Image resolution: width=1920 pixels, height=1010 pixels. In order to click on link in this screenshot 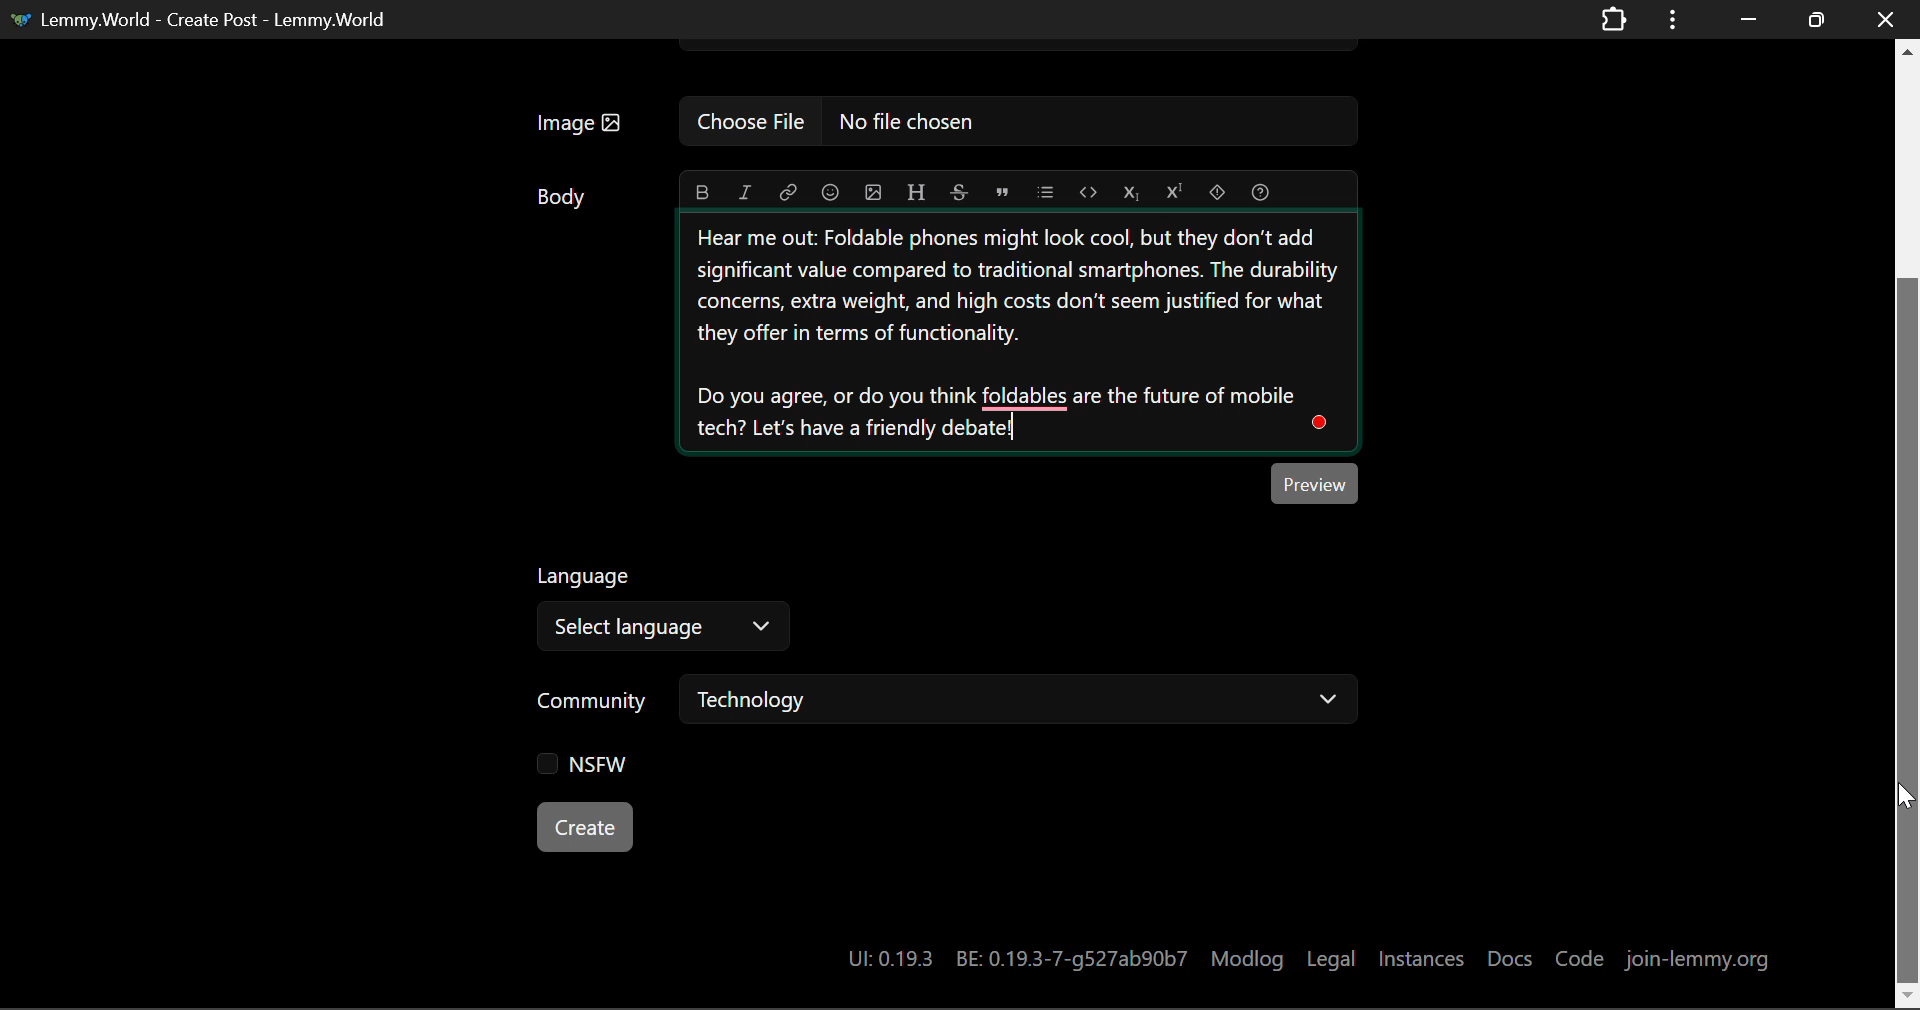, I will do `click(788, 190)`.